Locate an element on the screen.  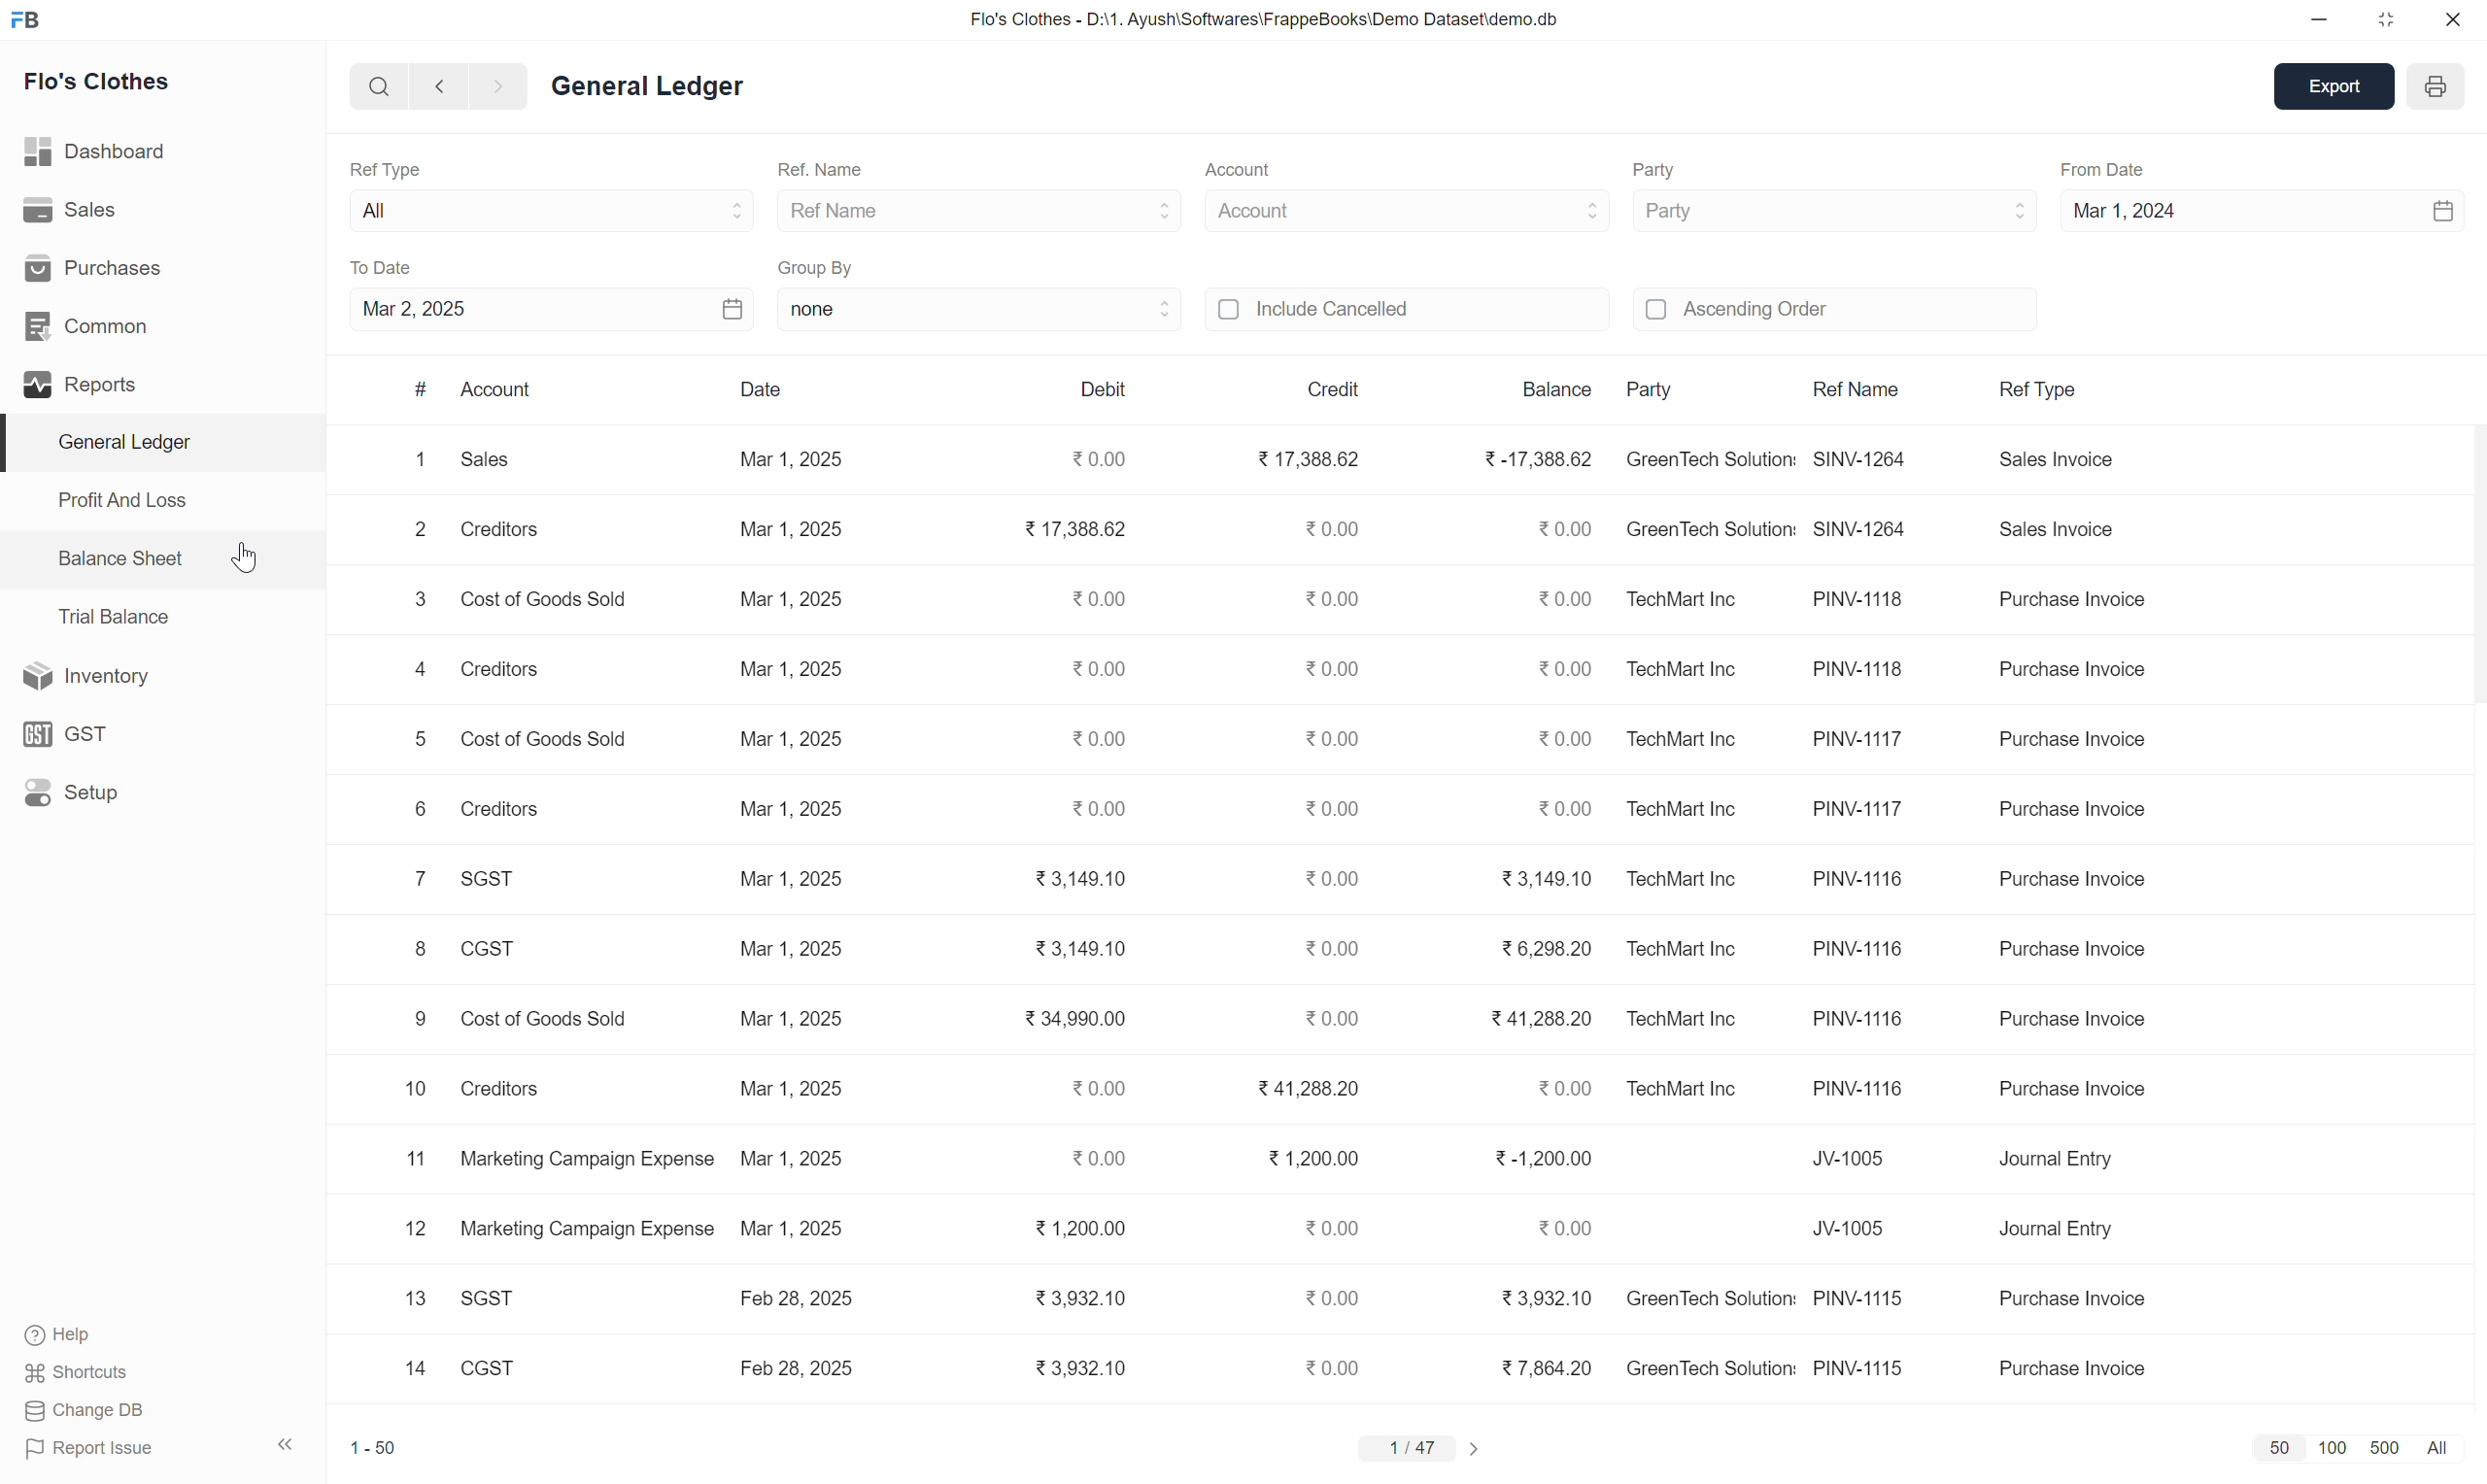
PNW 1117 is located at coordinates (1847, 740).